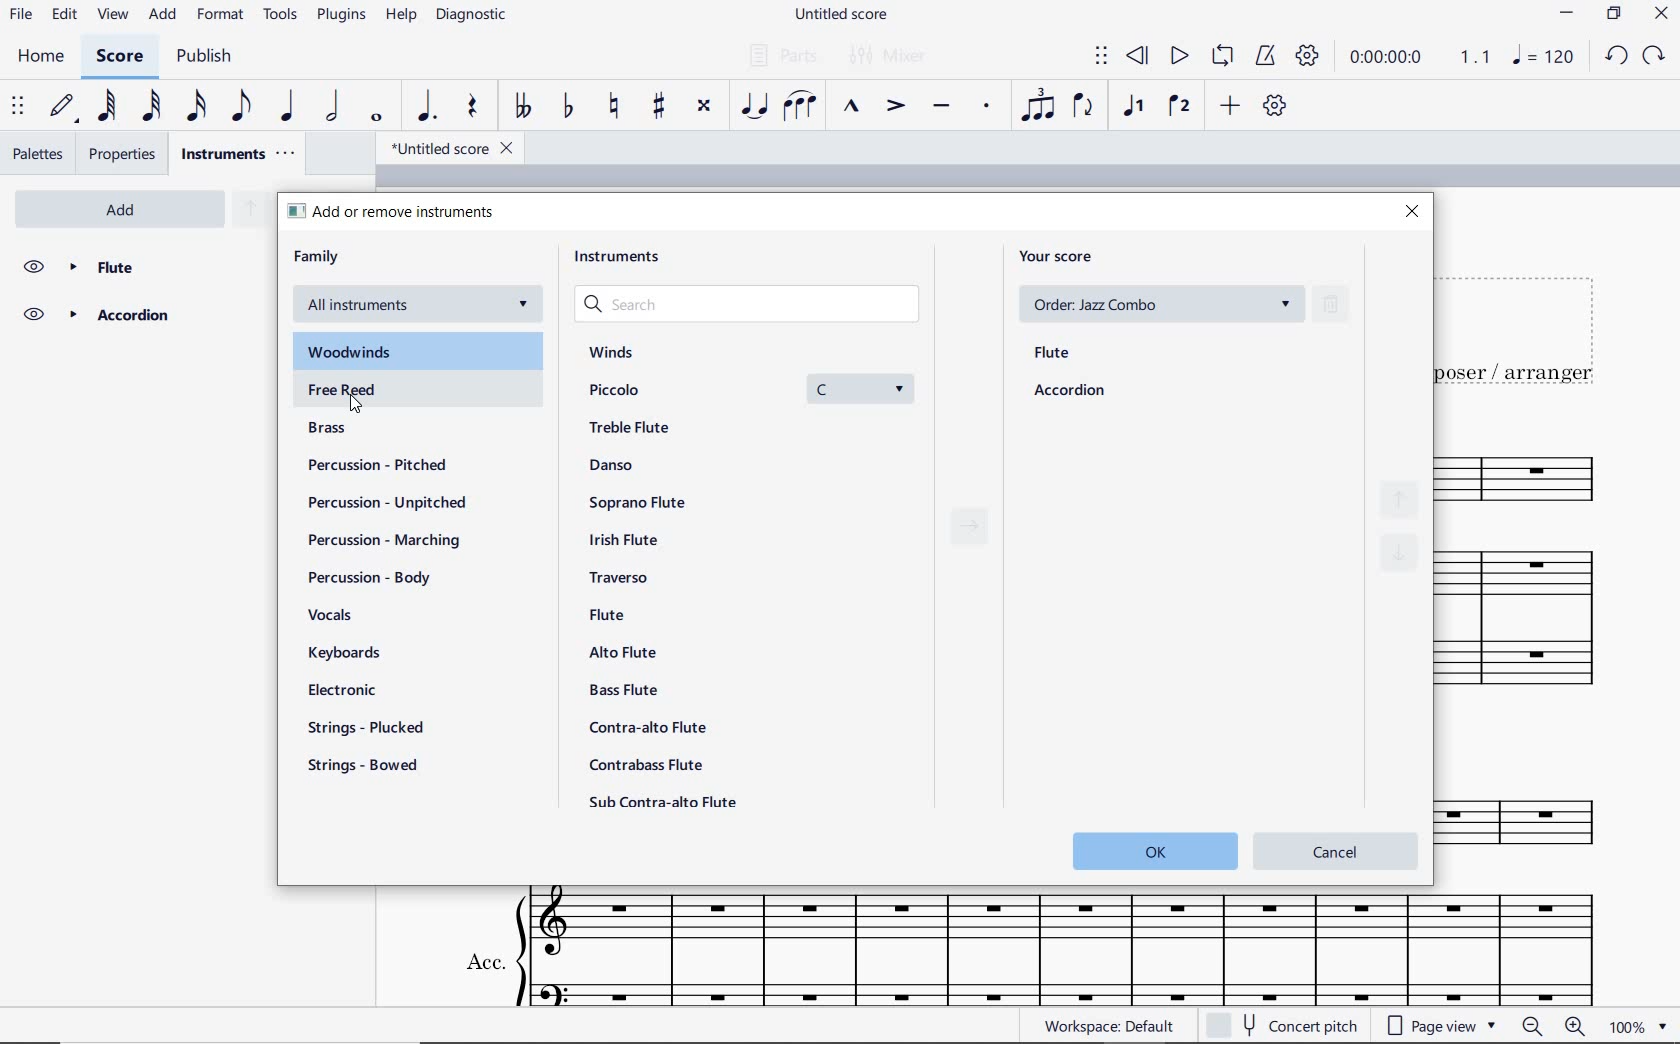  I want to click on playback settings, so click(1306, 57).